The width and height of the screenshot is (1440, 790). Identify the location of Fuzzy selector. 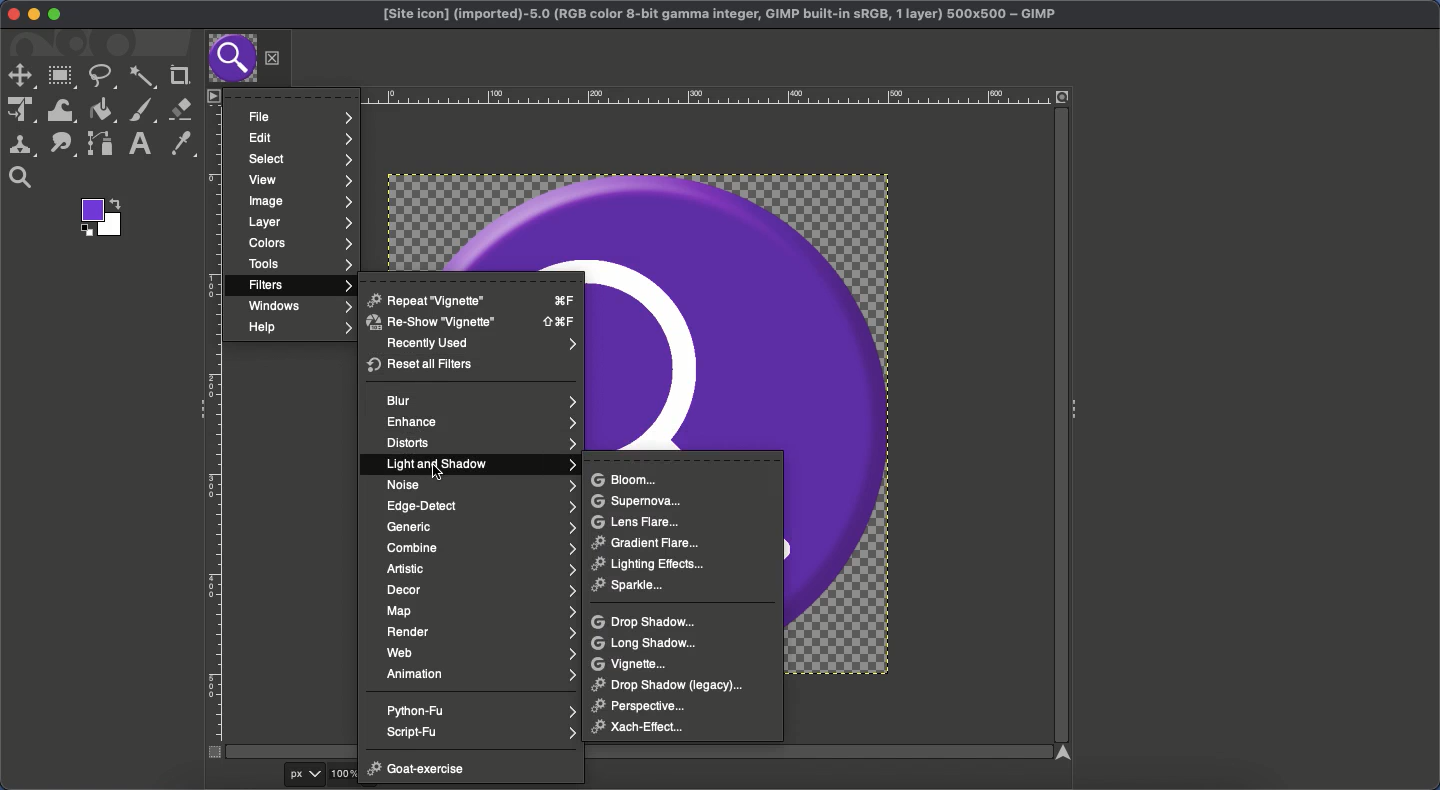
(142, 79).